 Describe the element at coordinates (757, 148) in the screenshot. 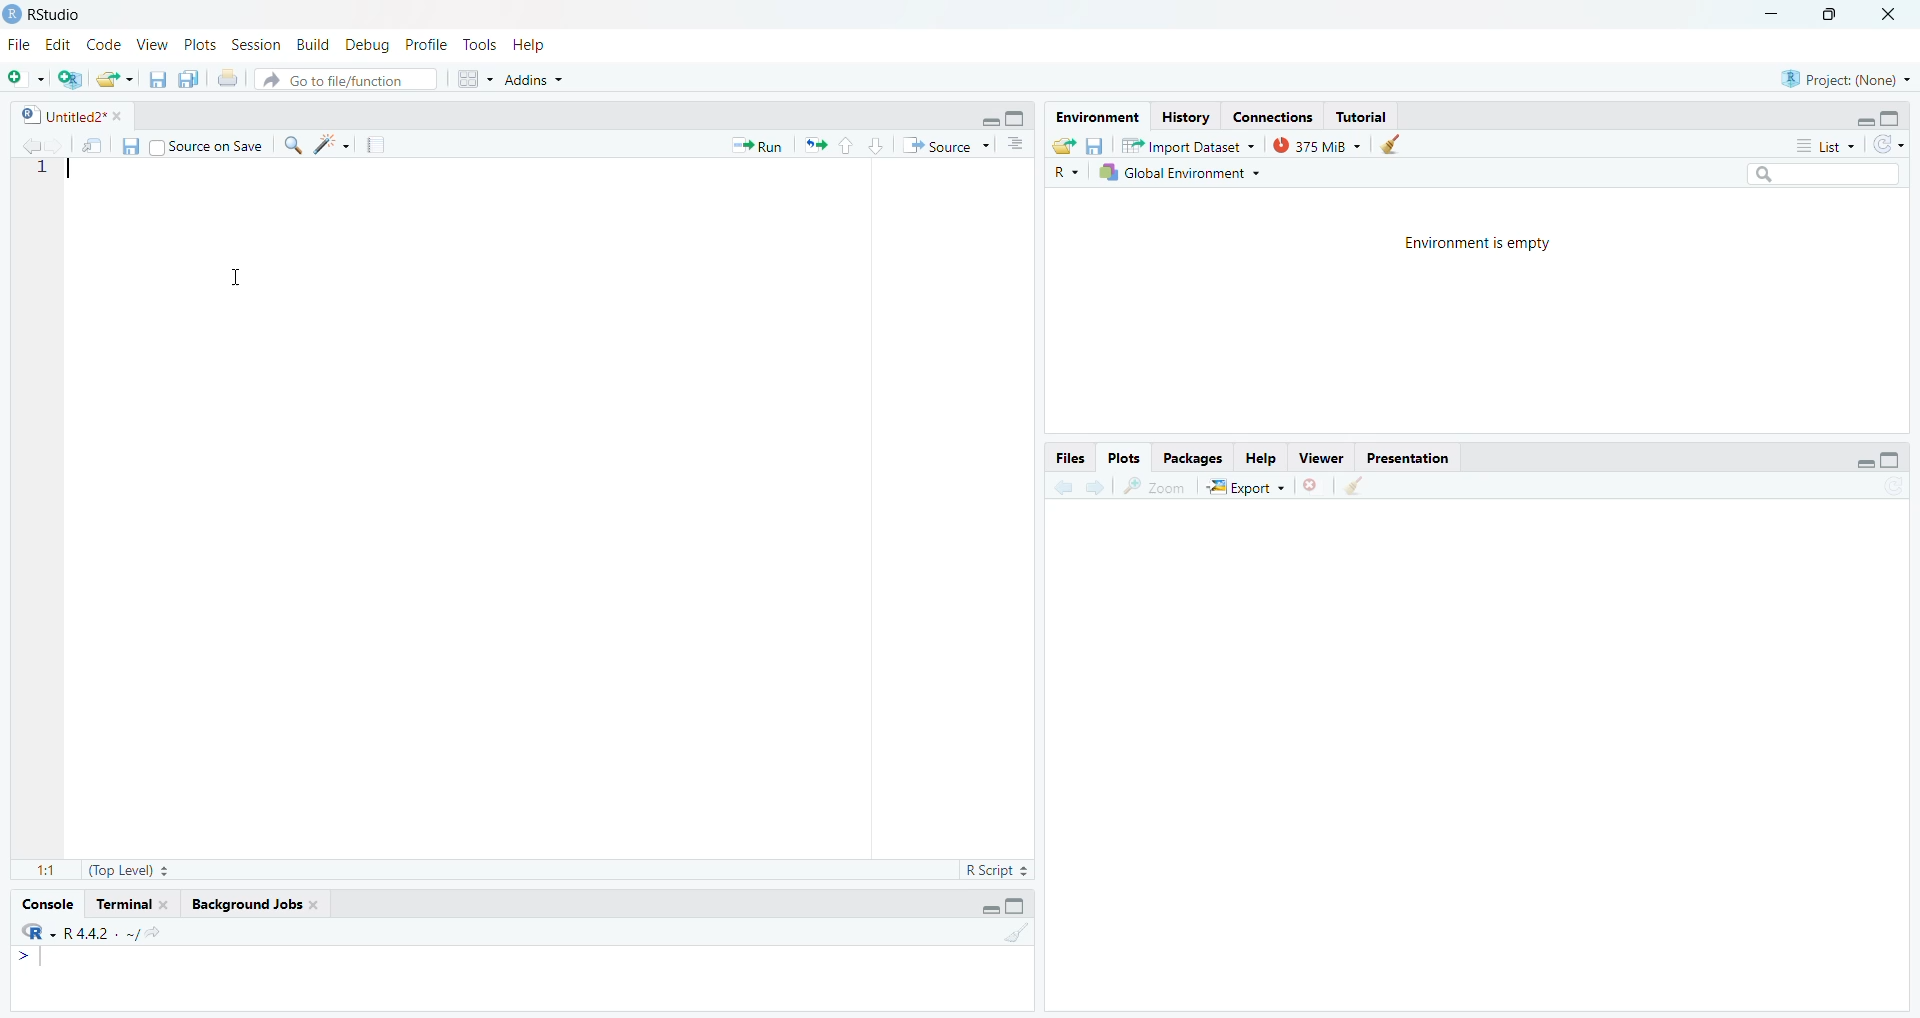

I see ` Run` at that location.